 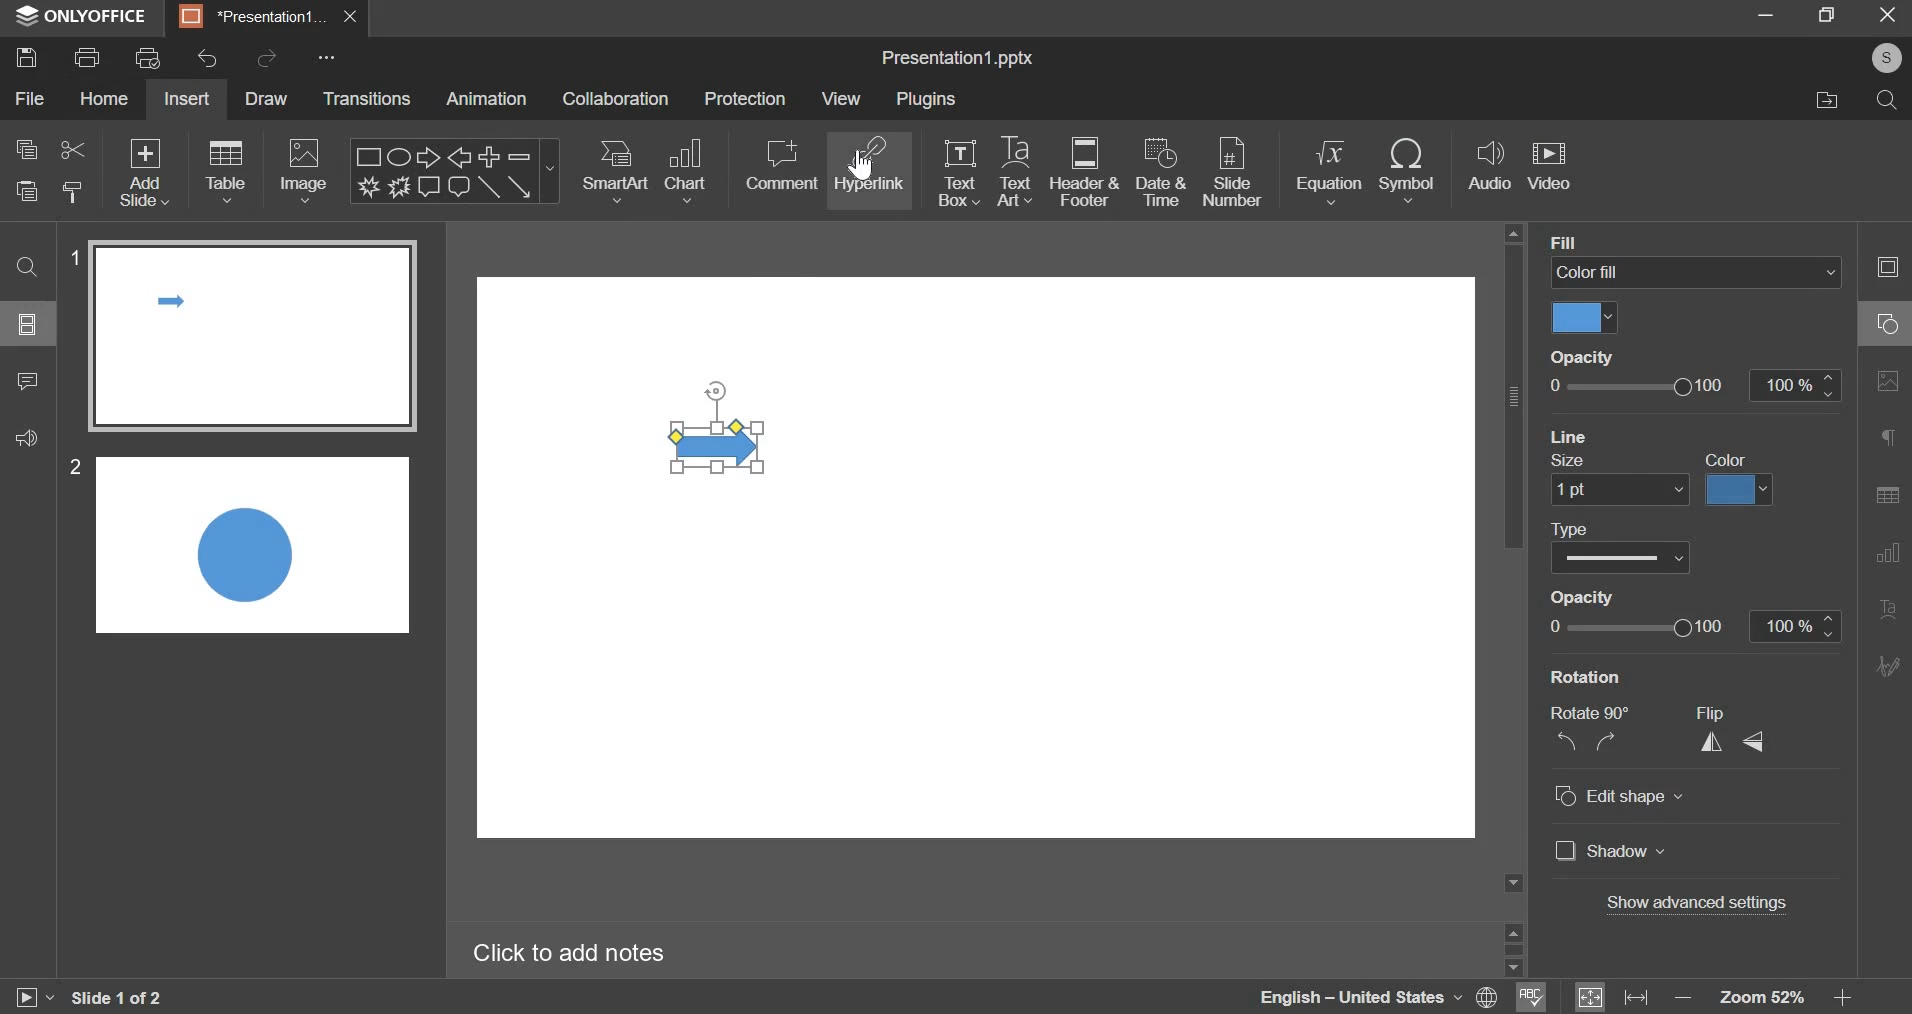 What do you see at coordinates (120, 997) in the screenshot?
I see `slide 1 of 2` at bounding box center [120, 997].